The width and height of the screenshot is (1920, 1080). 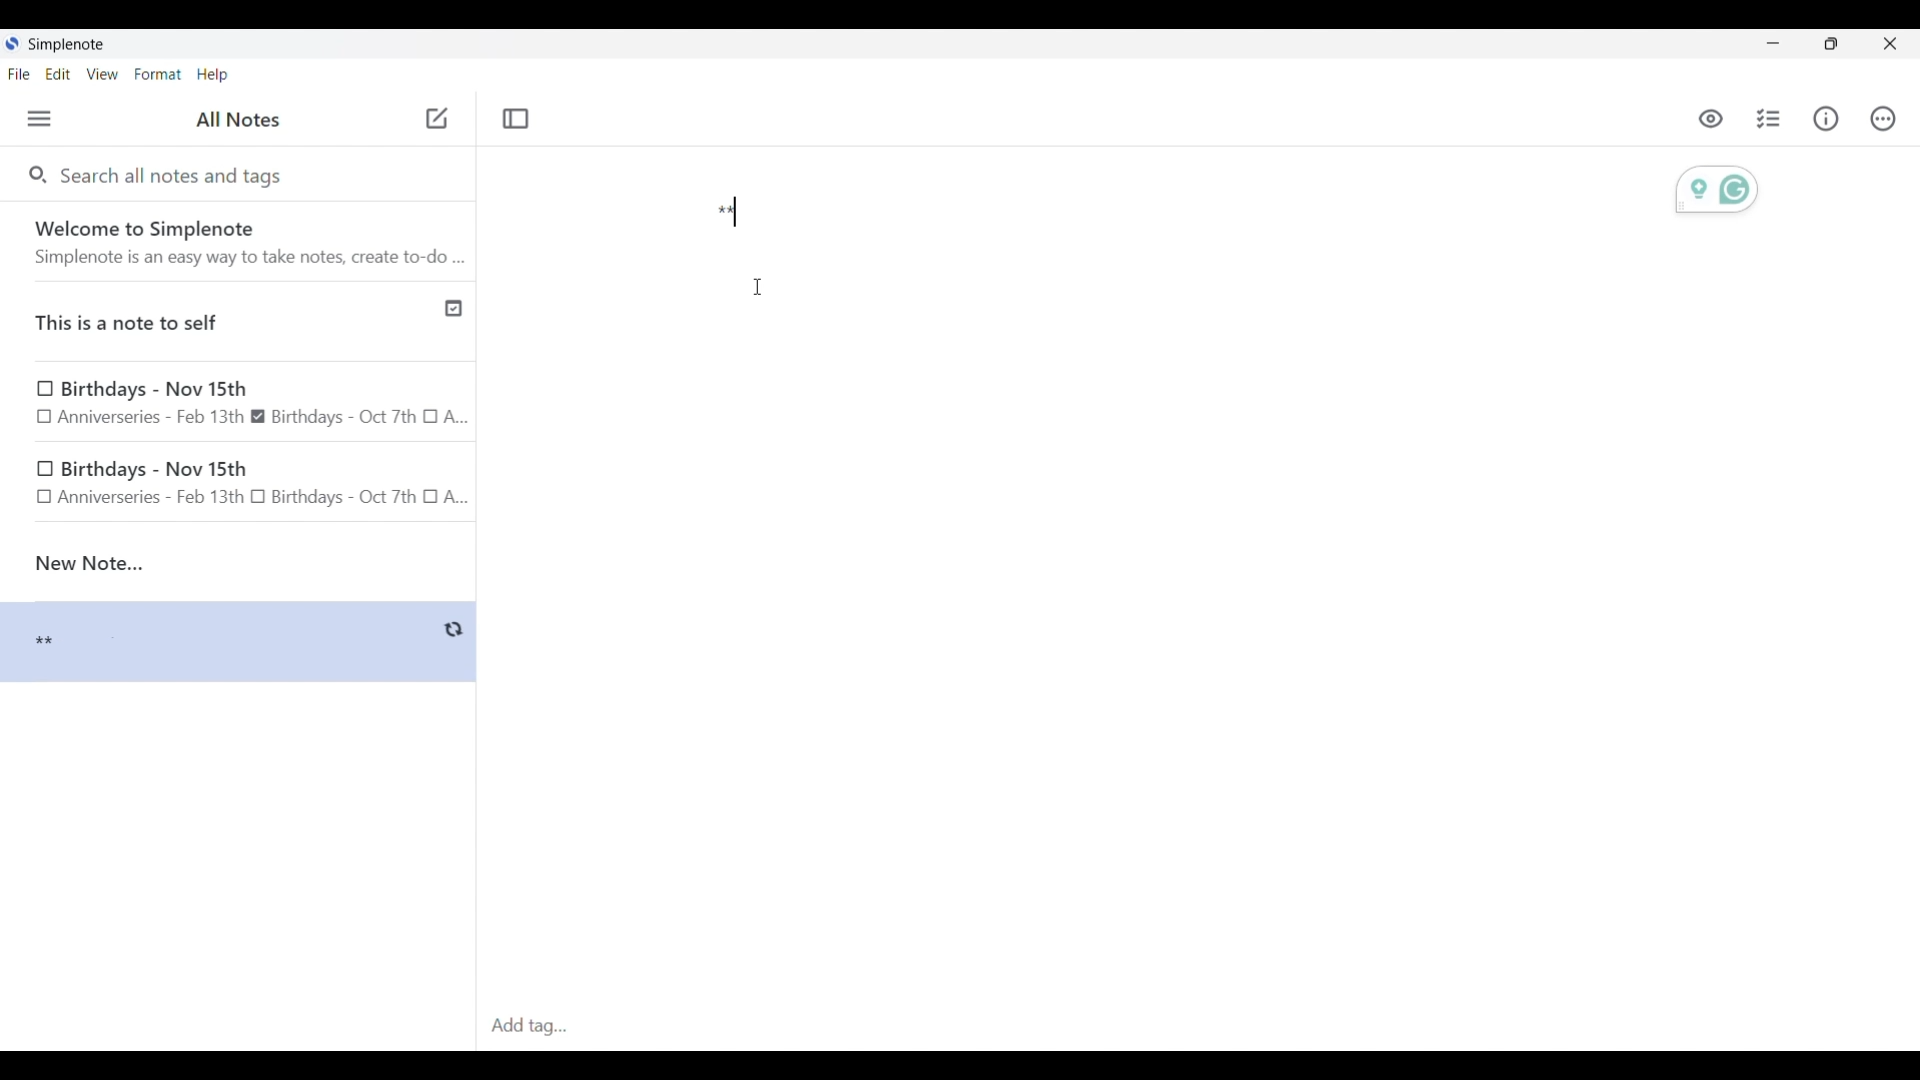 What do you see at coordinates (239, 403) in the screenshot?
I see `Birthday note` at bounding box center [239, 403].